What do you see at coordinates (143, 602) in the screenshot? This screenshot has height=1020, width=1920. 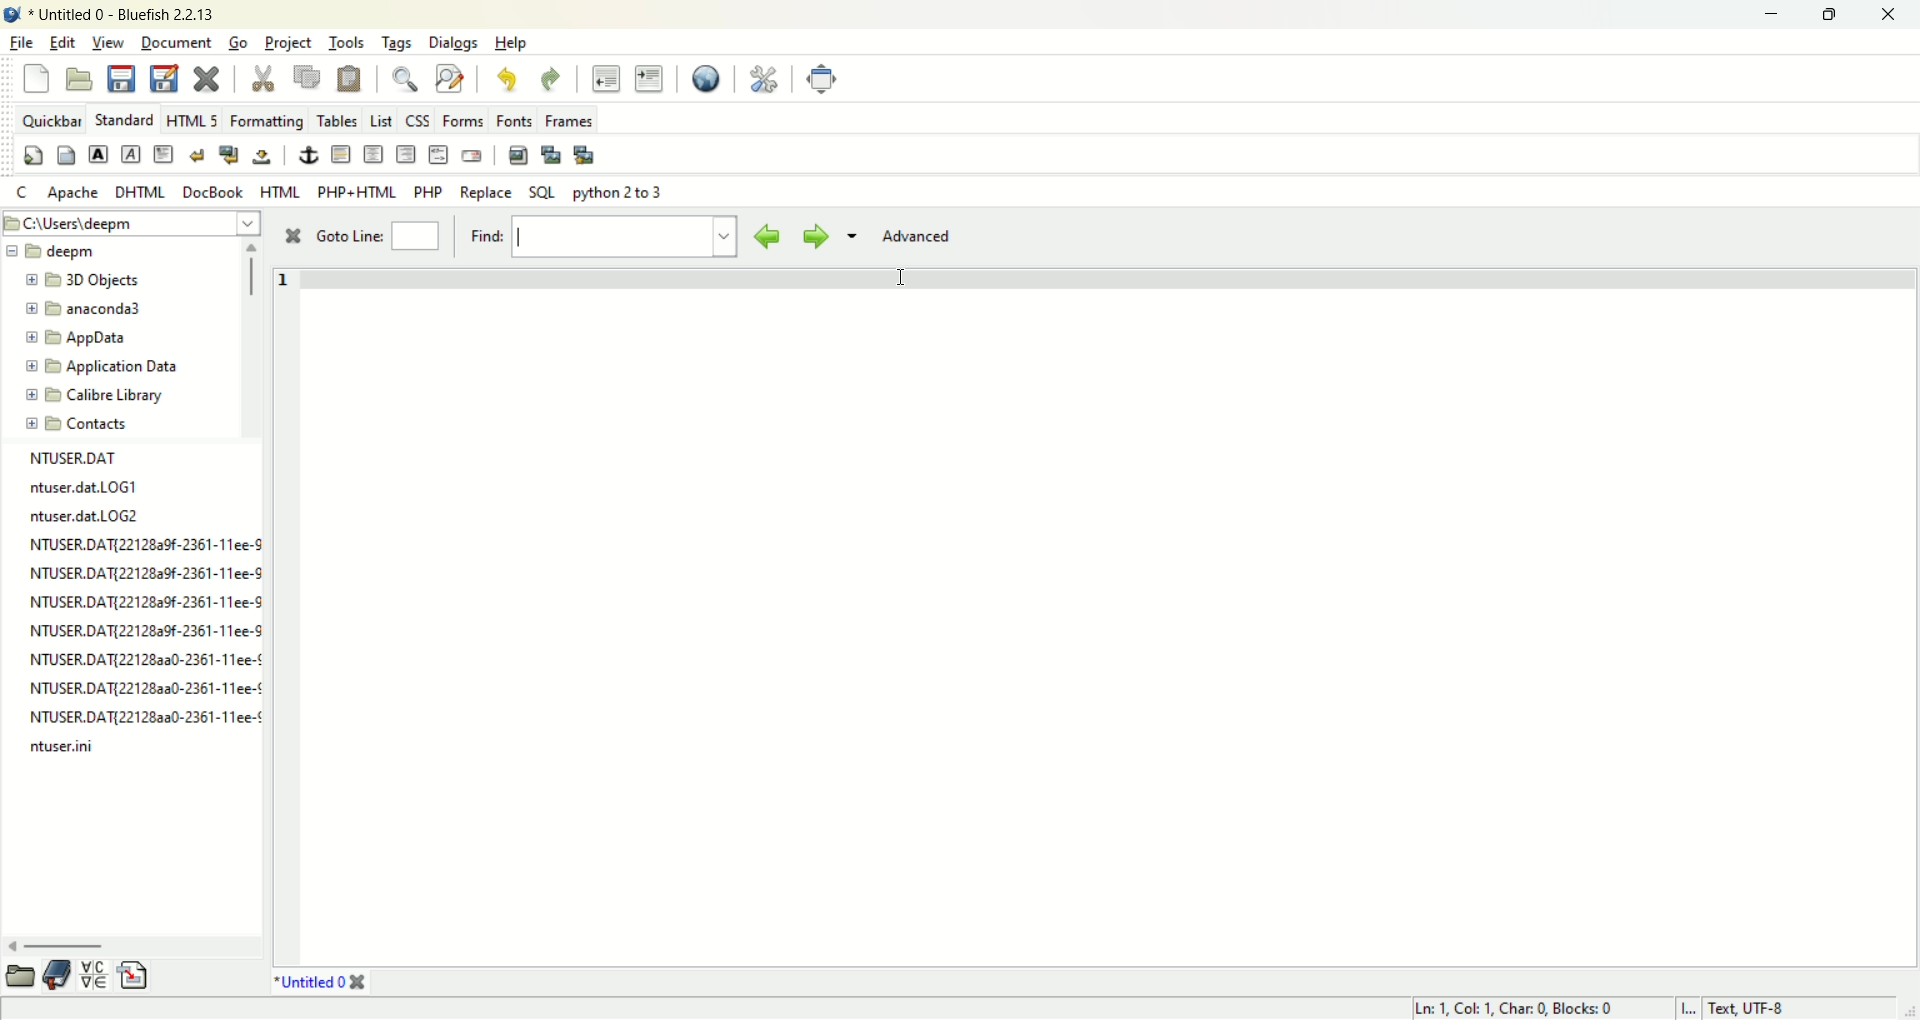 I see `NTUSER.DAT{2212829f-2361-11ee-3` at bounding box center [143, 602].